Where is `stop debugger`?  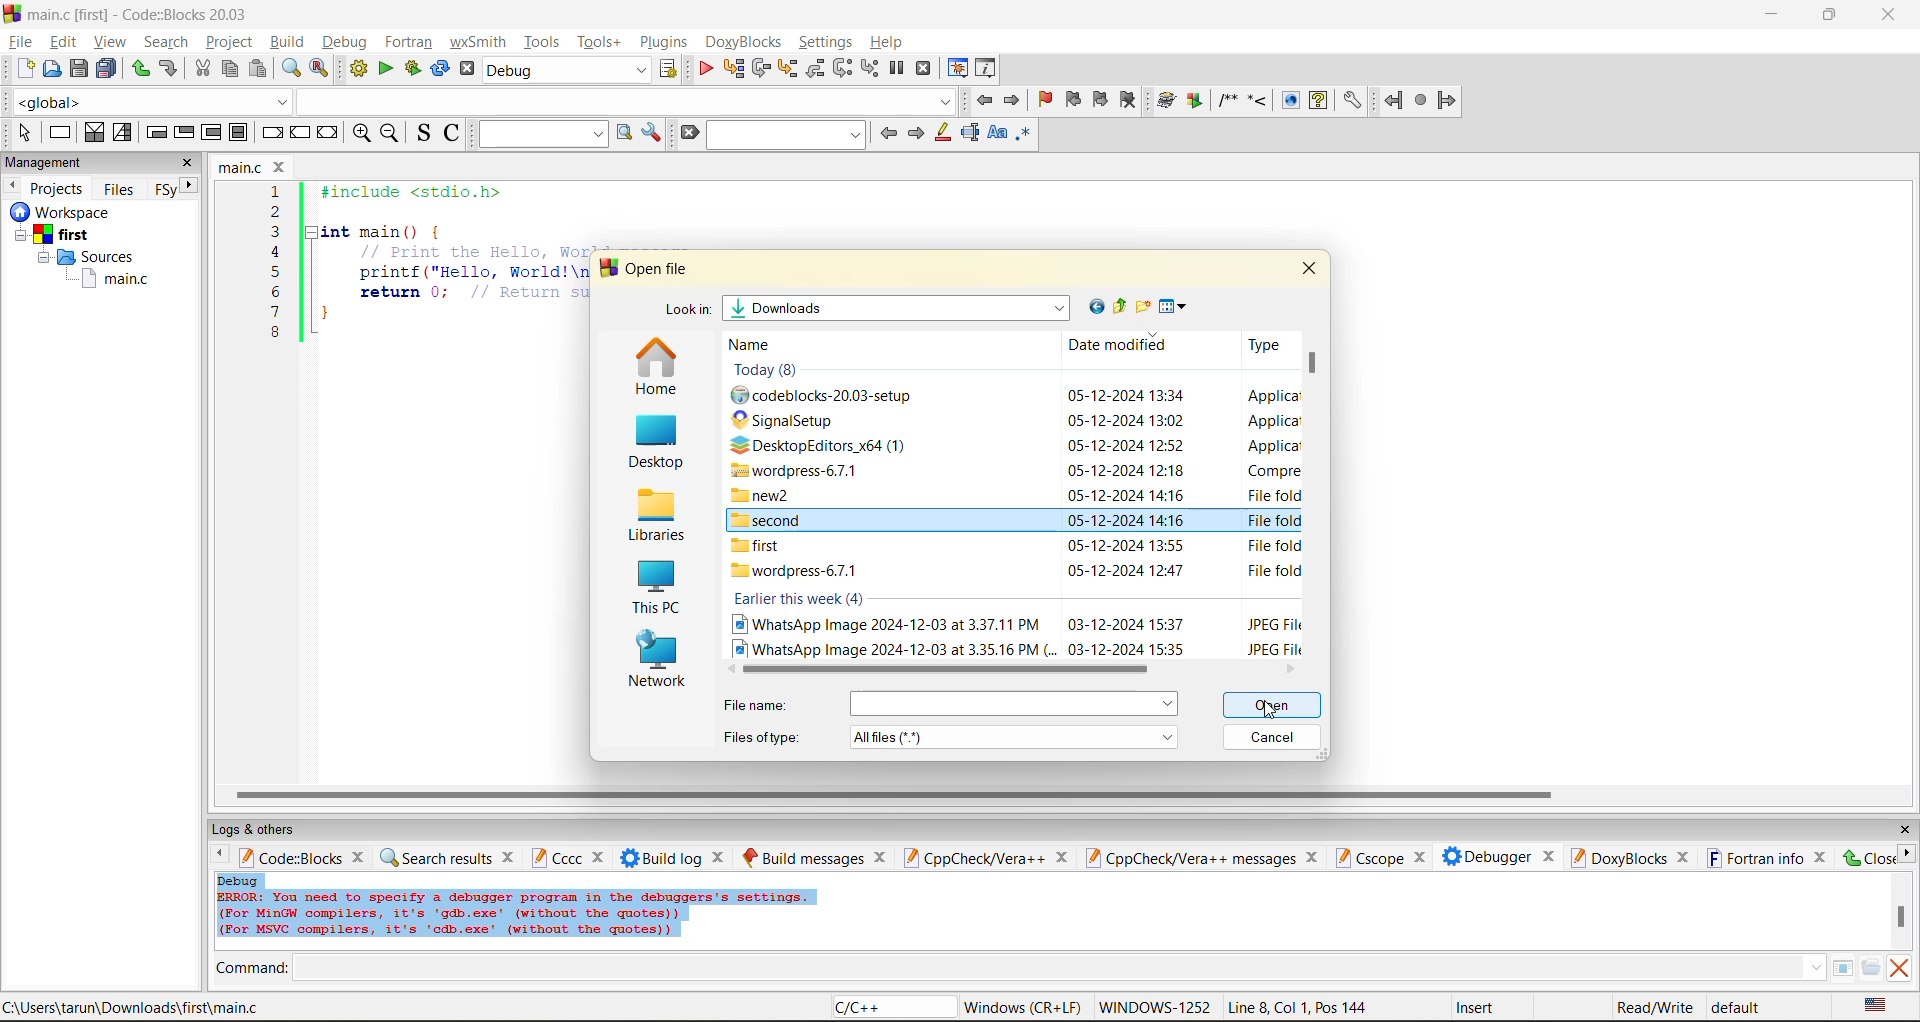
stop debugger is located at coordinates (924, 69).